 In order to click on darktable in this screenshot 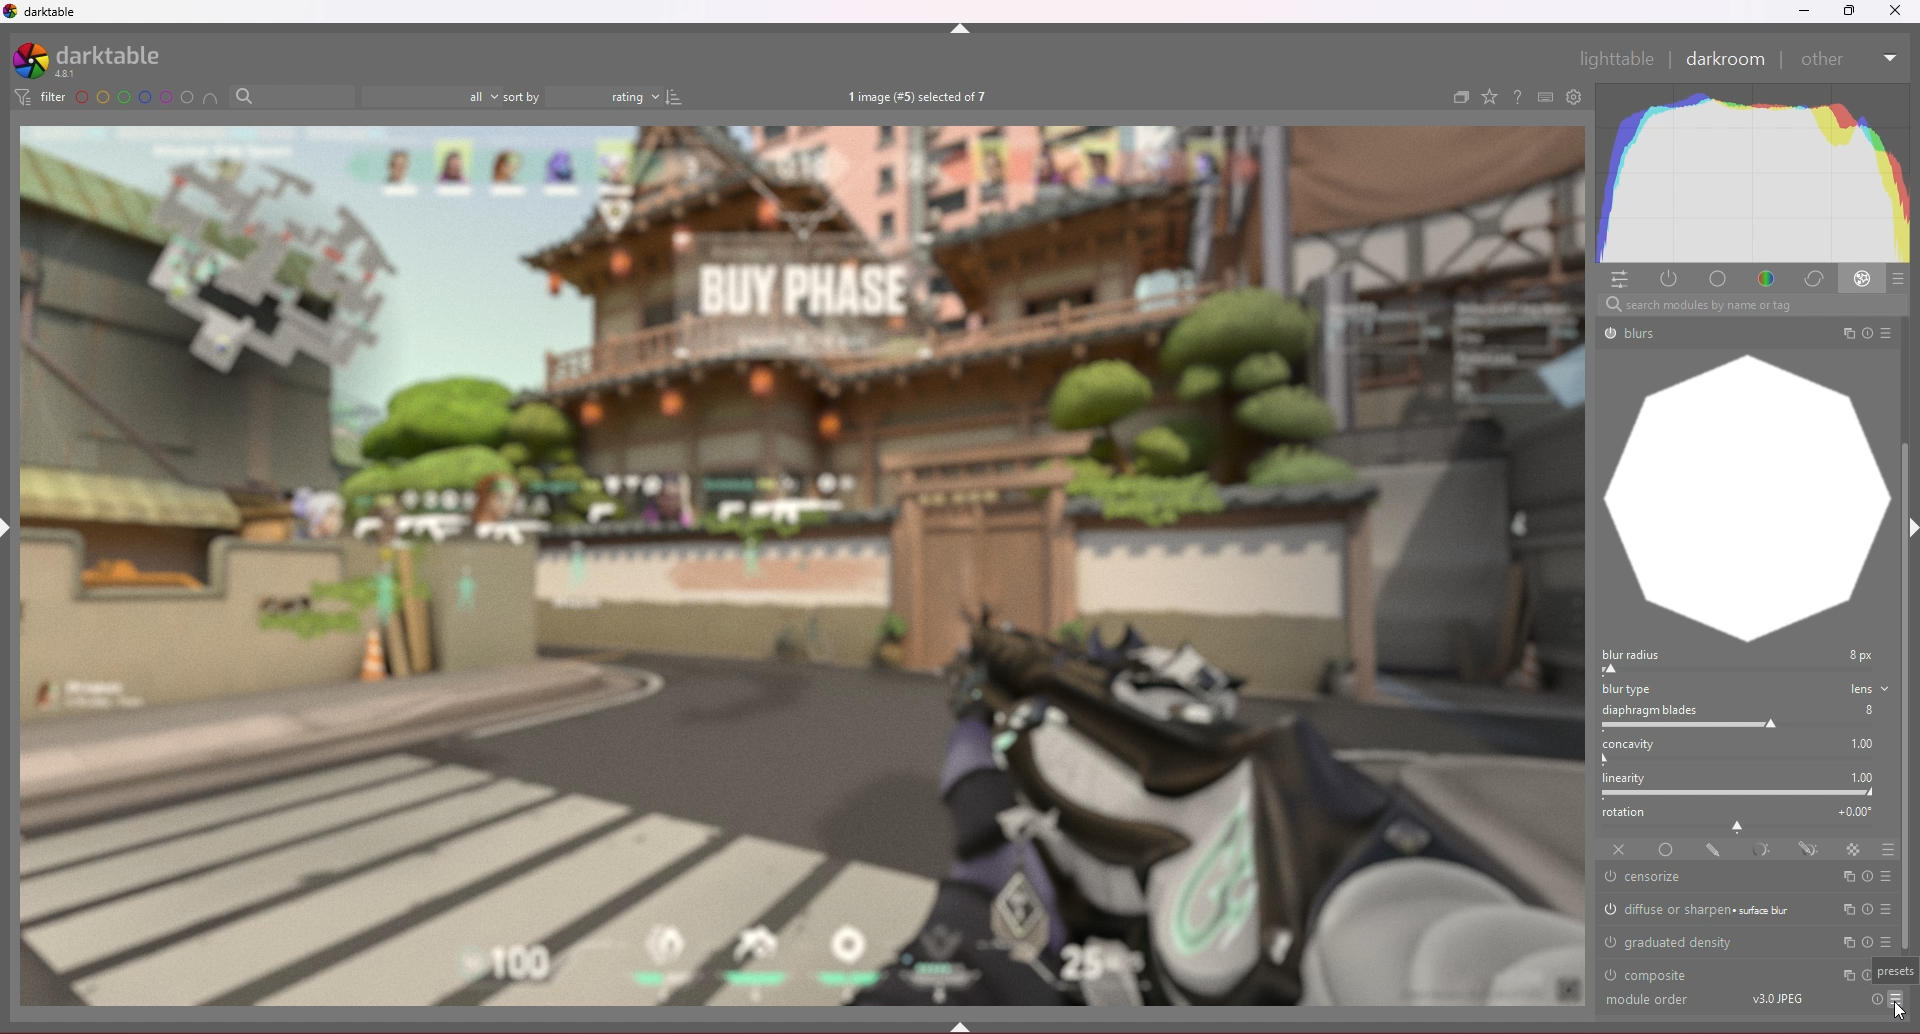, I will do `click(99, 60)`.